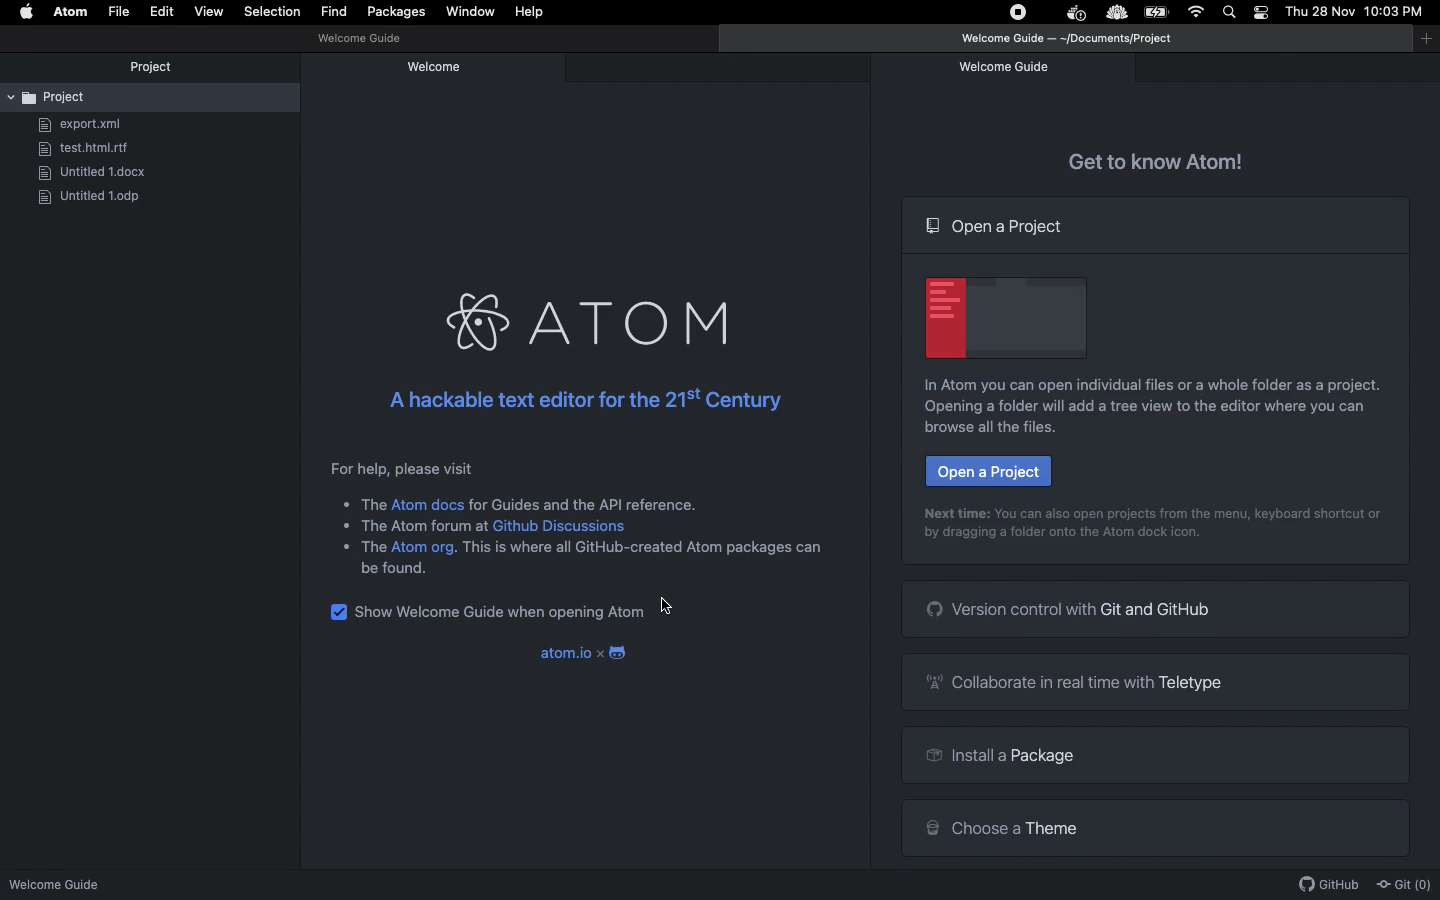 The height and width of the screenshot is (900, 1440). What do you see at coordinates (356, 40) in the screenshot?
I see `Welcome` at bounding box center [356, 40].